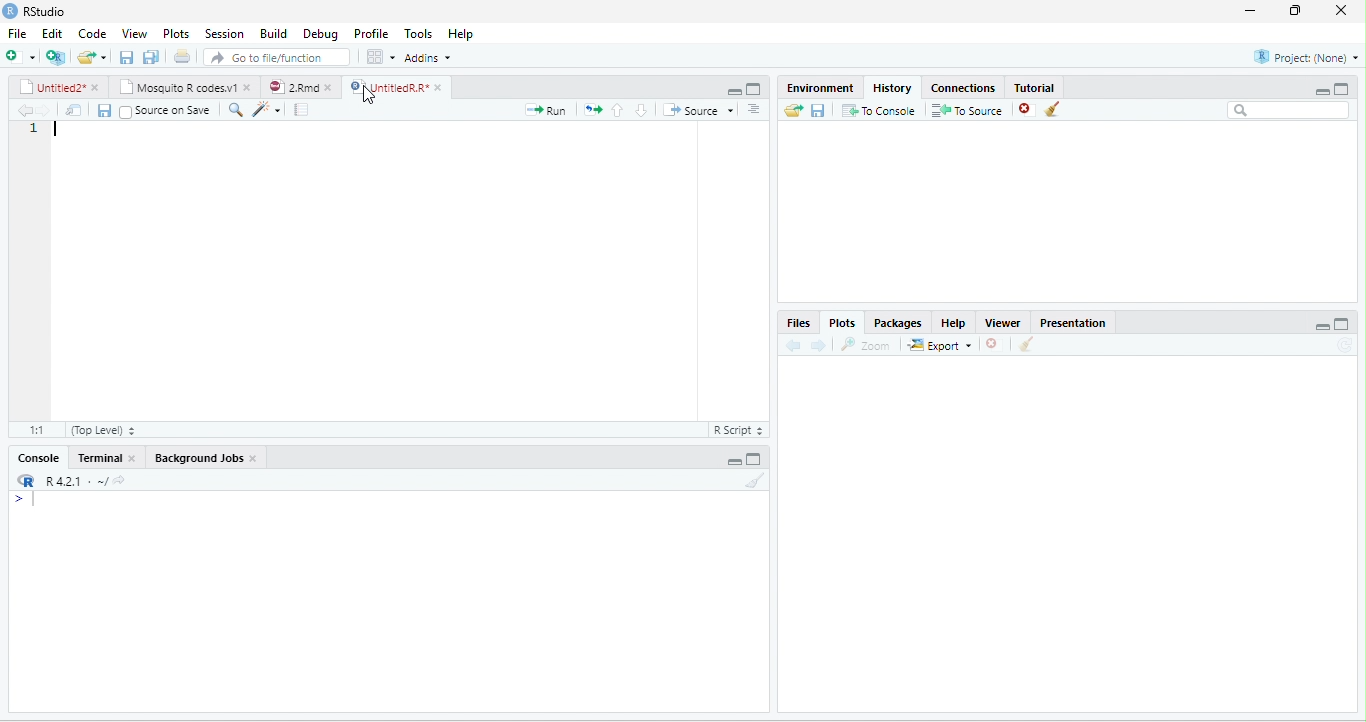  I want to click on document, so click(181, 56).